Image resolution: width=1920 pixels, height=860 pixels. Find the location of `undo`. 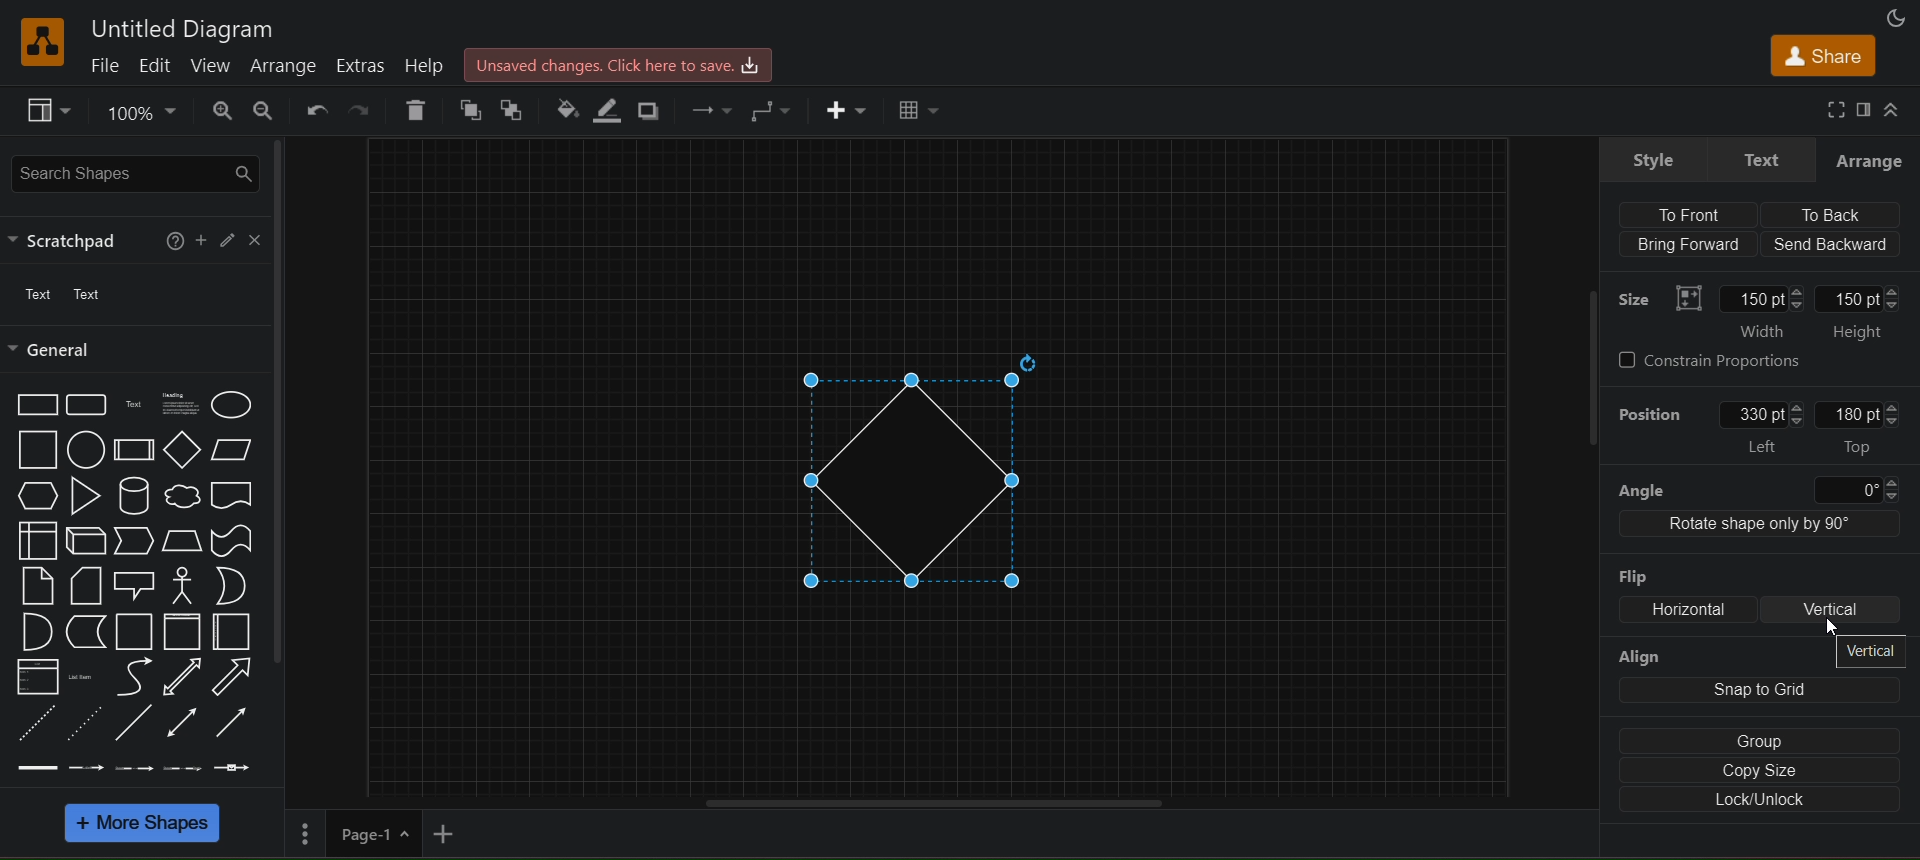

undo is located at coordinates (315, 109).